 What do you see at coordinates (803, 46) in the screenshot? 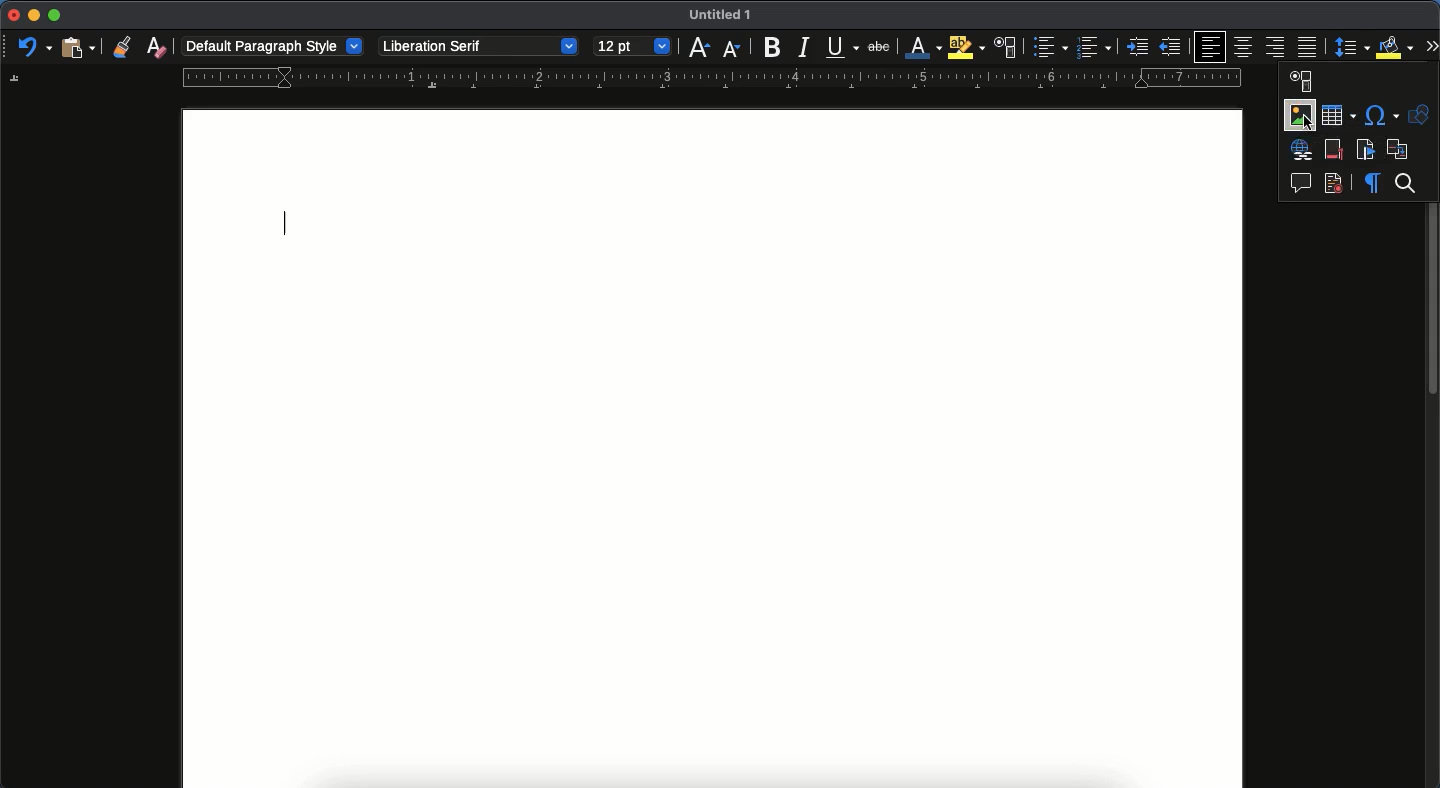
I see `italics` at bounding box center [803, 46].